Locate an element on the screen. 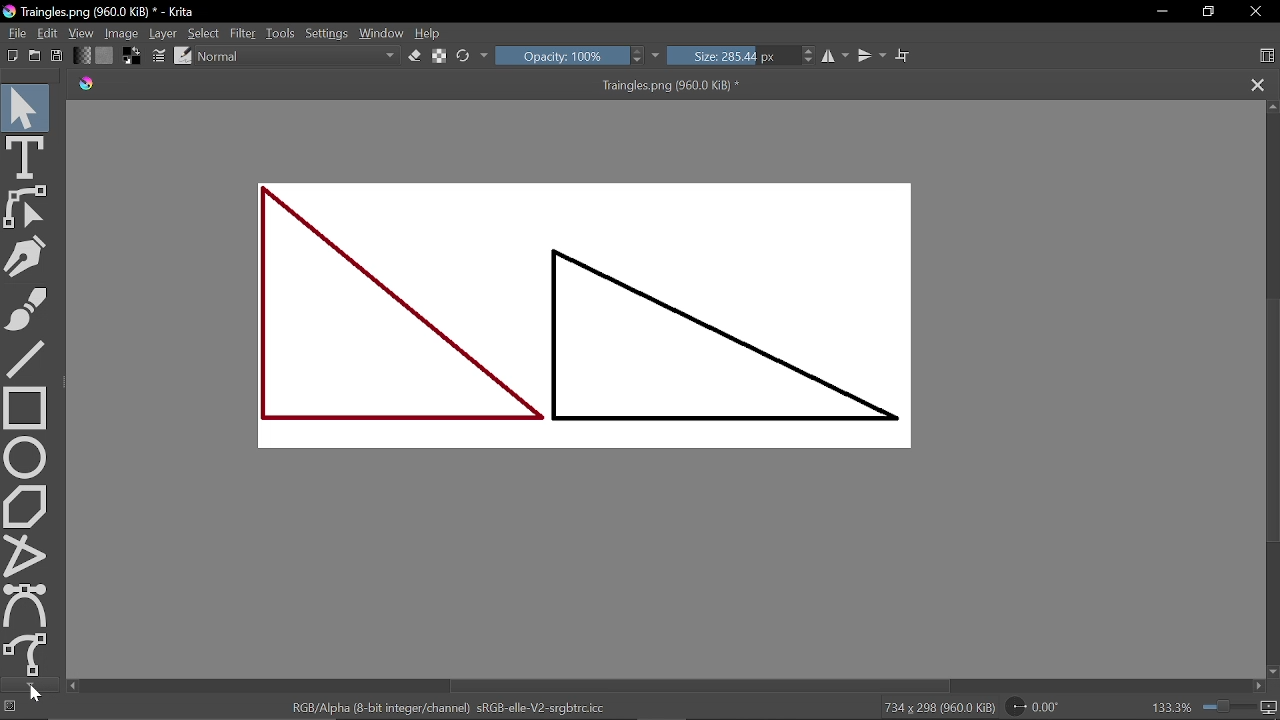 The image size is (1280, 720). Vertical scrollbar is located at coordinates (1272, 422).